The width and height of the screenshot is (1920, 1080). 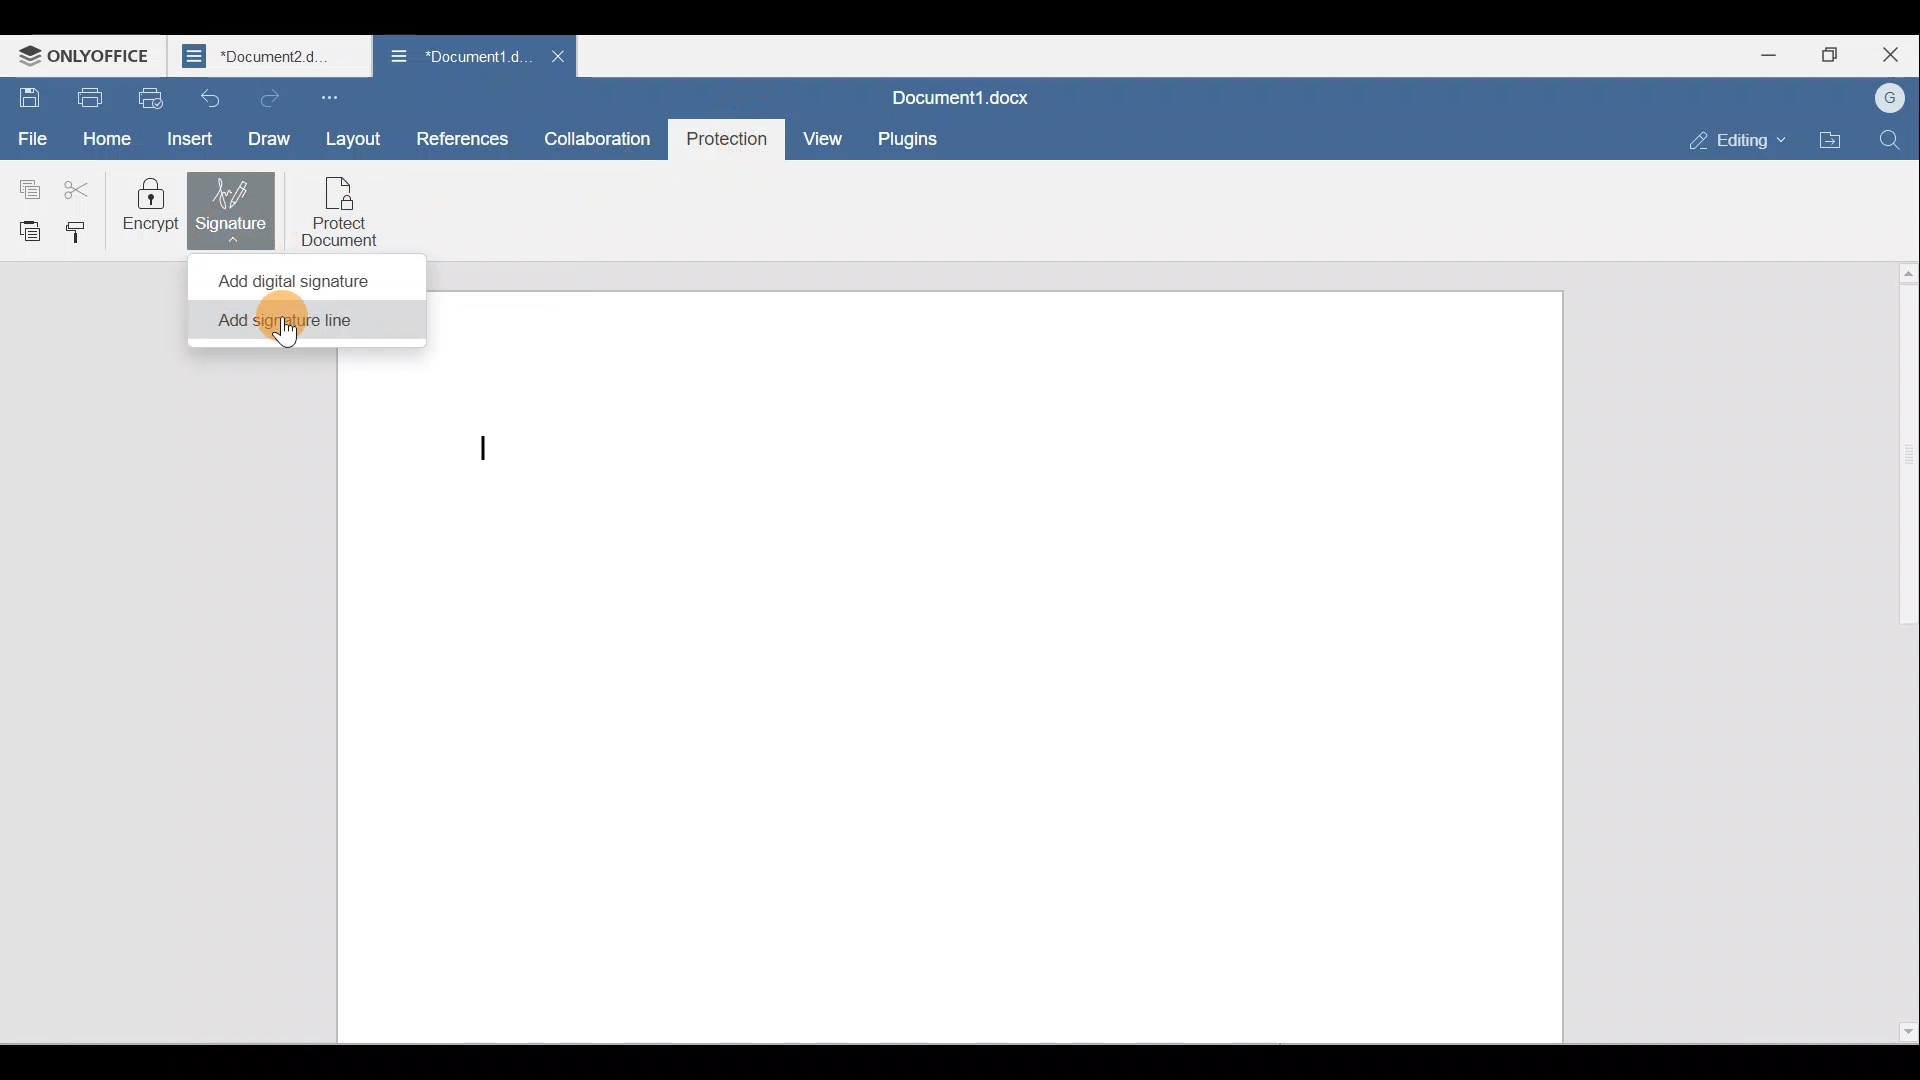 What do you see at coordinates (193, 138) in the screenshot?
I see `Insert` at bounding box center [193, 138].